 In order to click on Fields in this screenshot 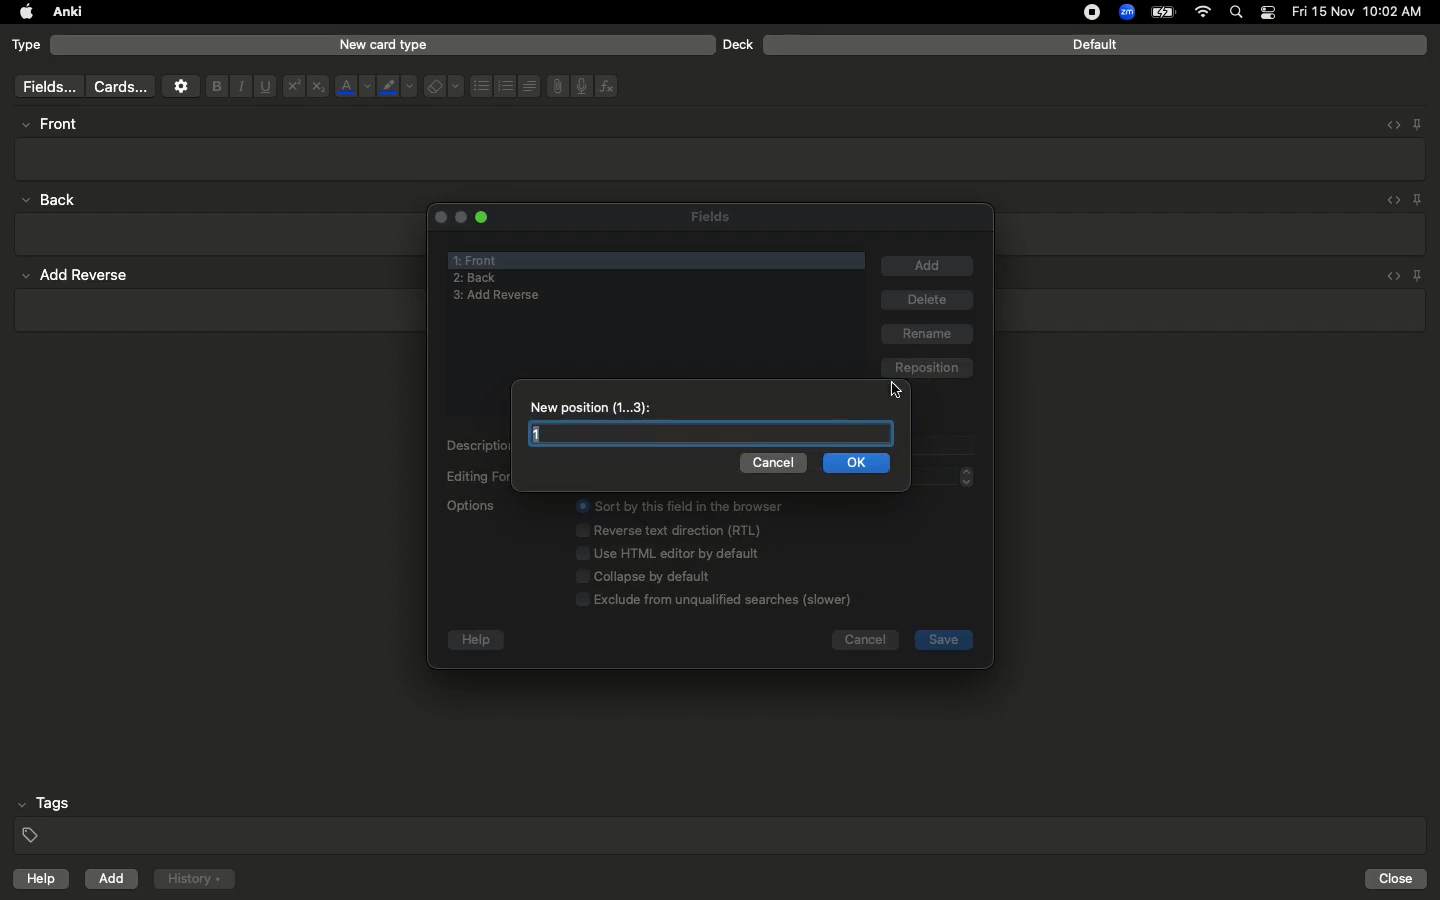, I will do `click(723, 216)`.